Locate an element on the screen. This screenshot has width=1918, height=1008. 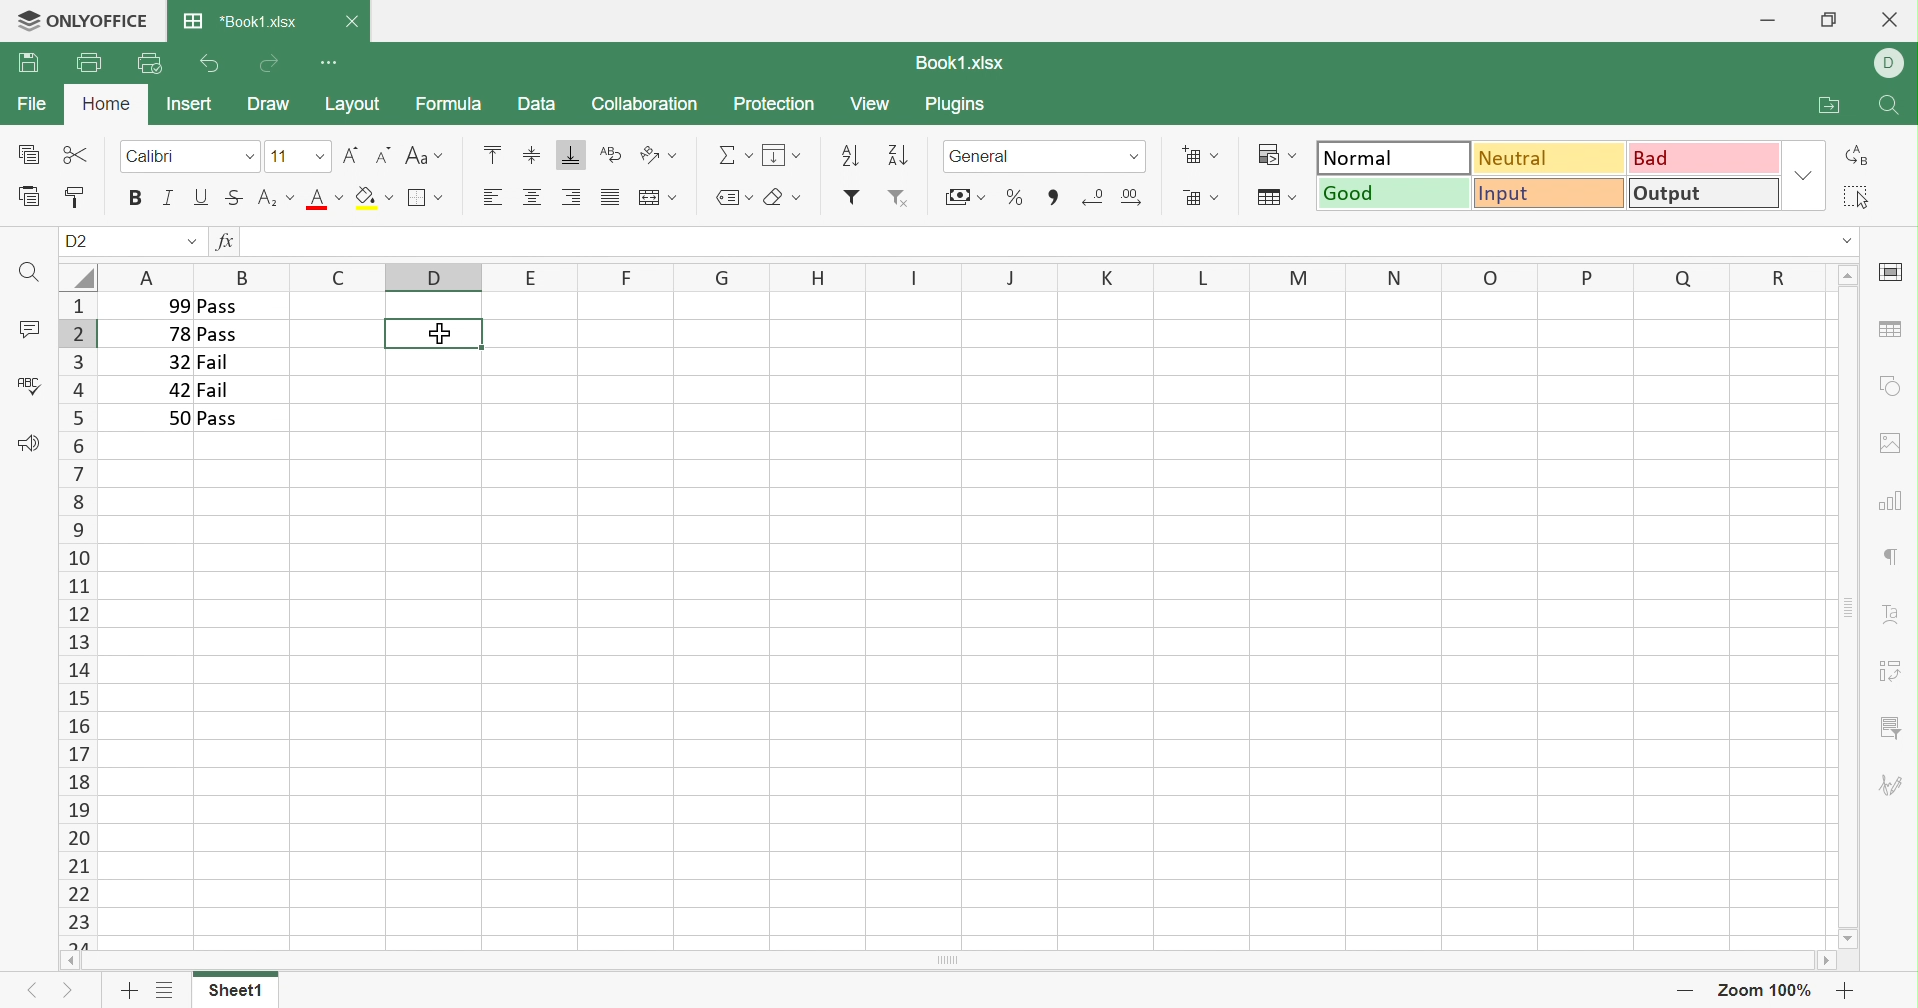
Scroll left is located at coordinates (68, 962).